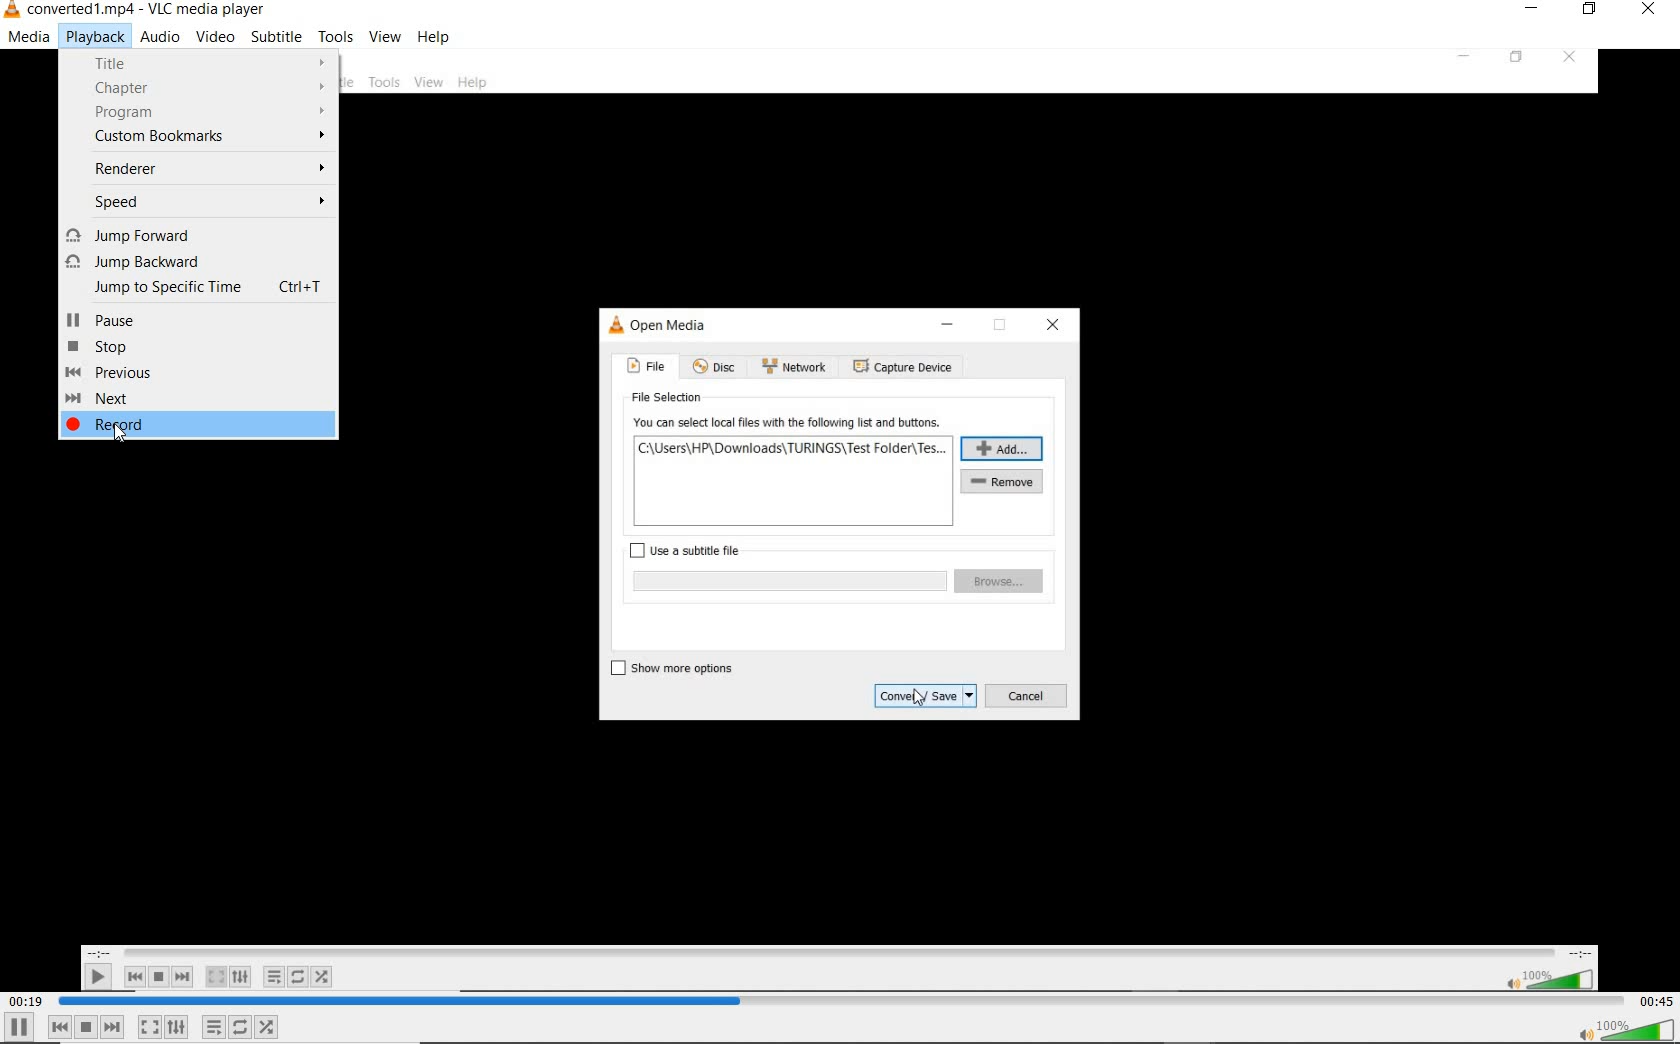  I want to click on previous, so click(115, 373).